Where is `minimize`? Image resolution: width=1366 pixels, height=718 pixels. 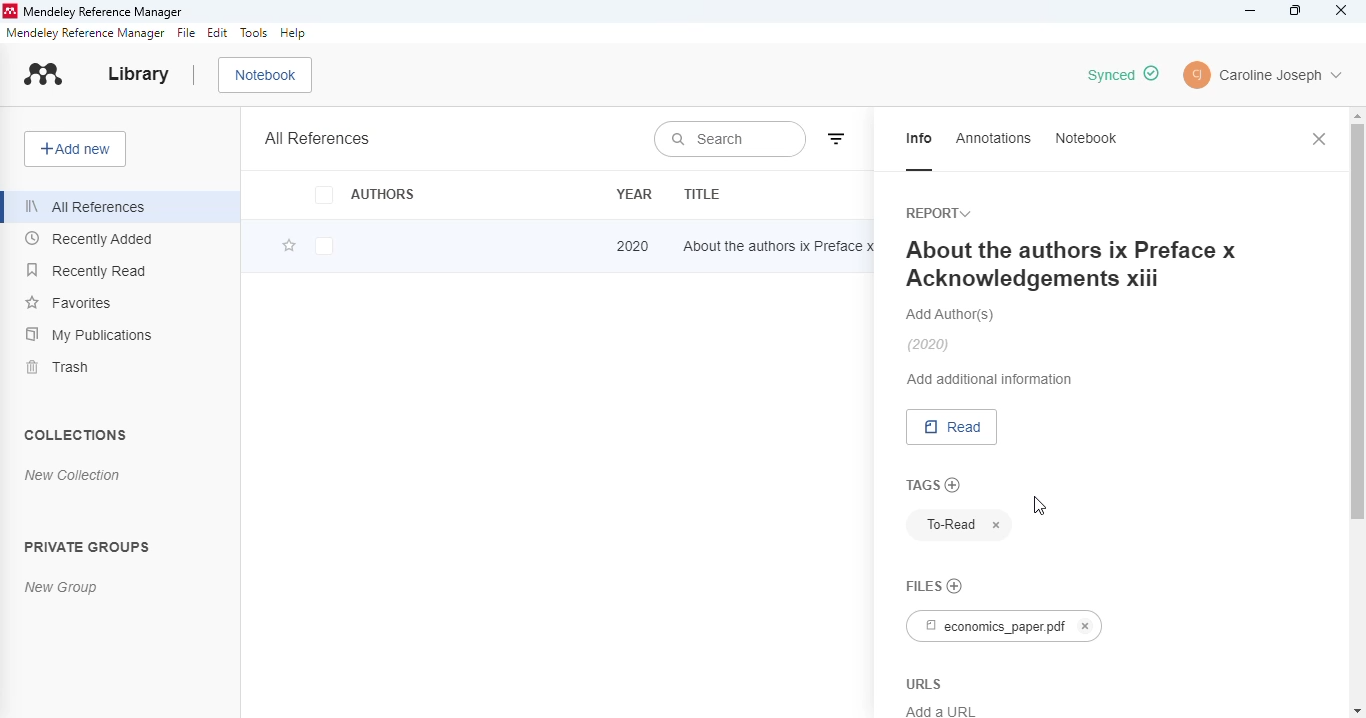
minimize is located at coordinates (1252, 11).